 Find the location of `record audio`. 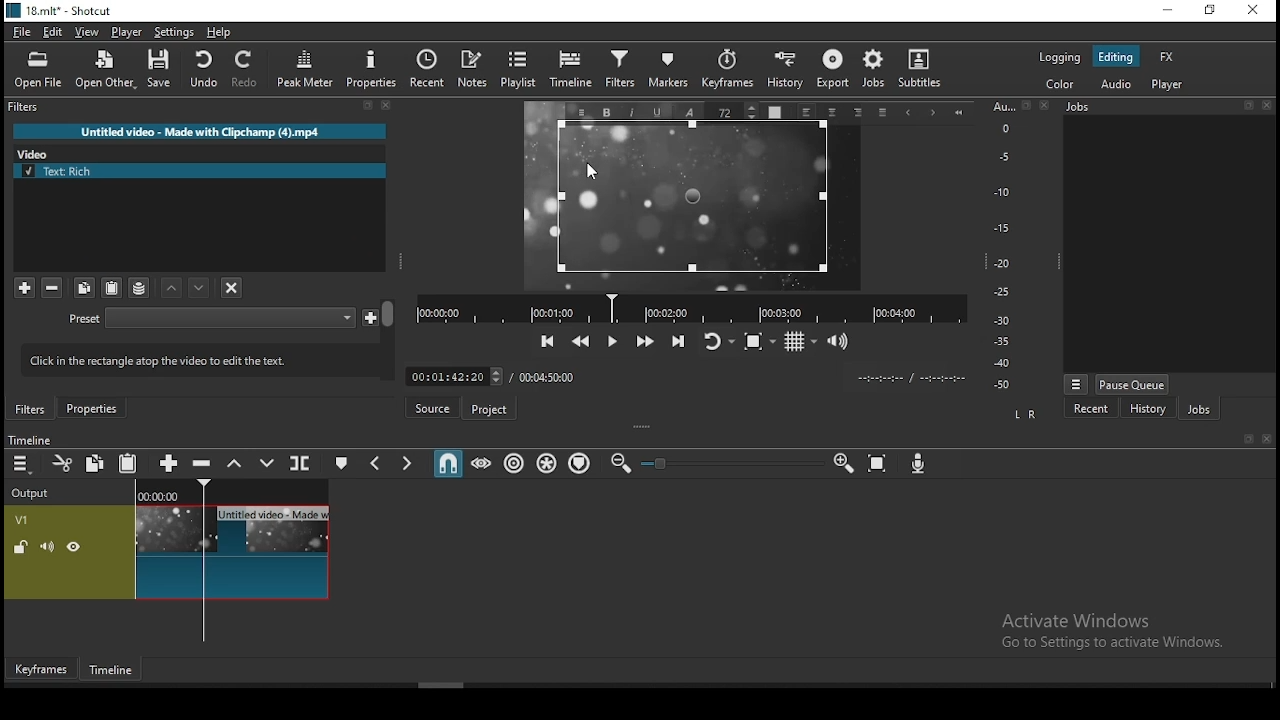

record audio is located at coordinates (919, 464).